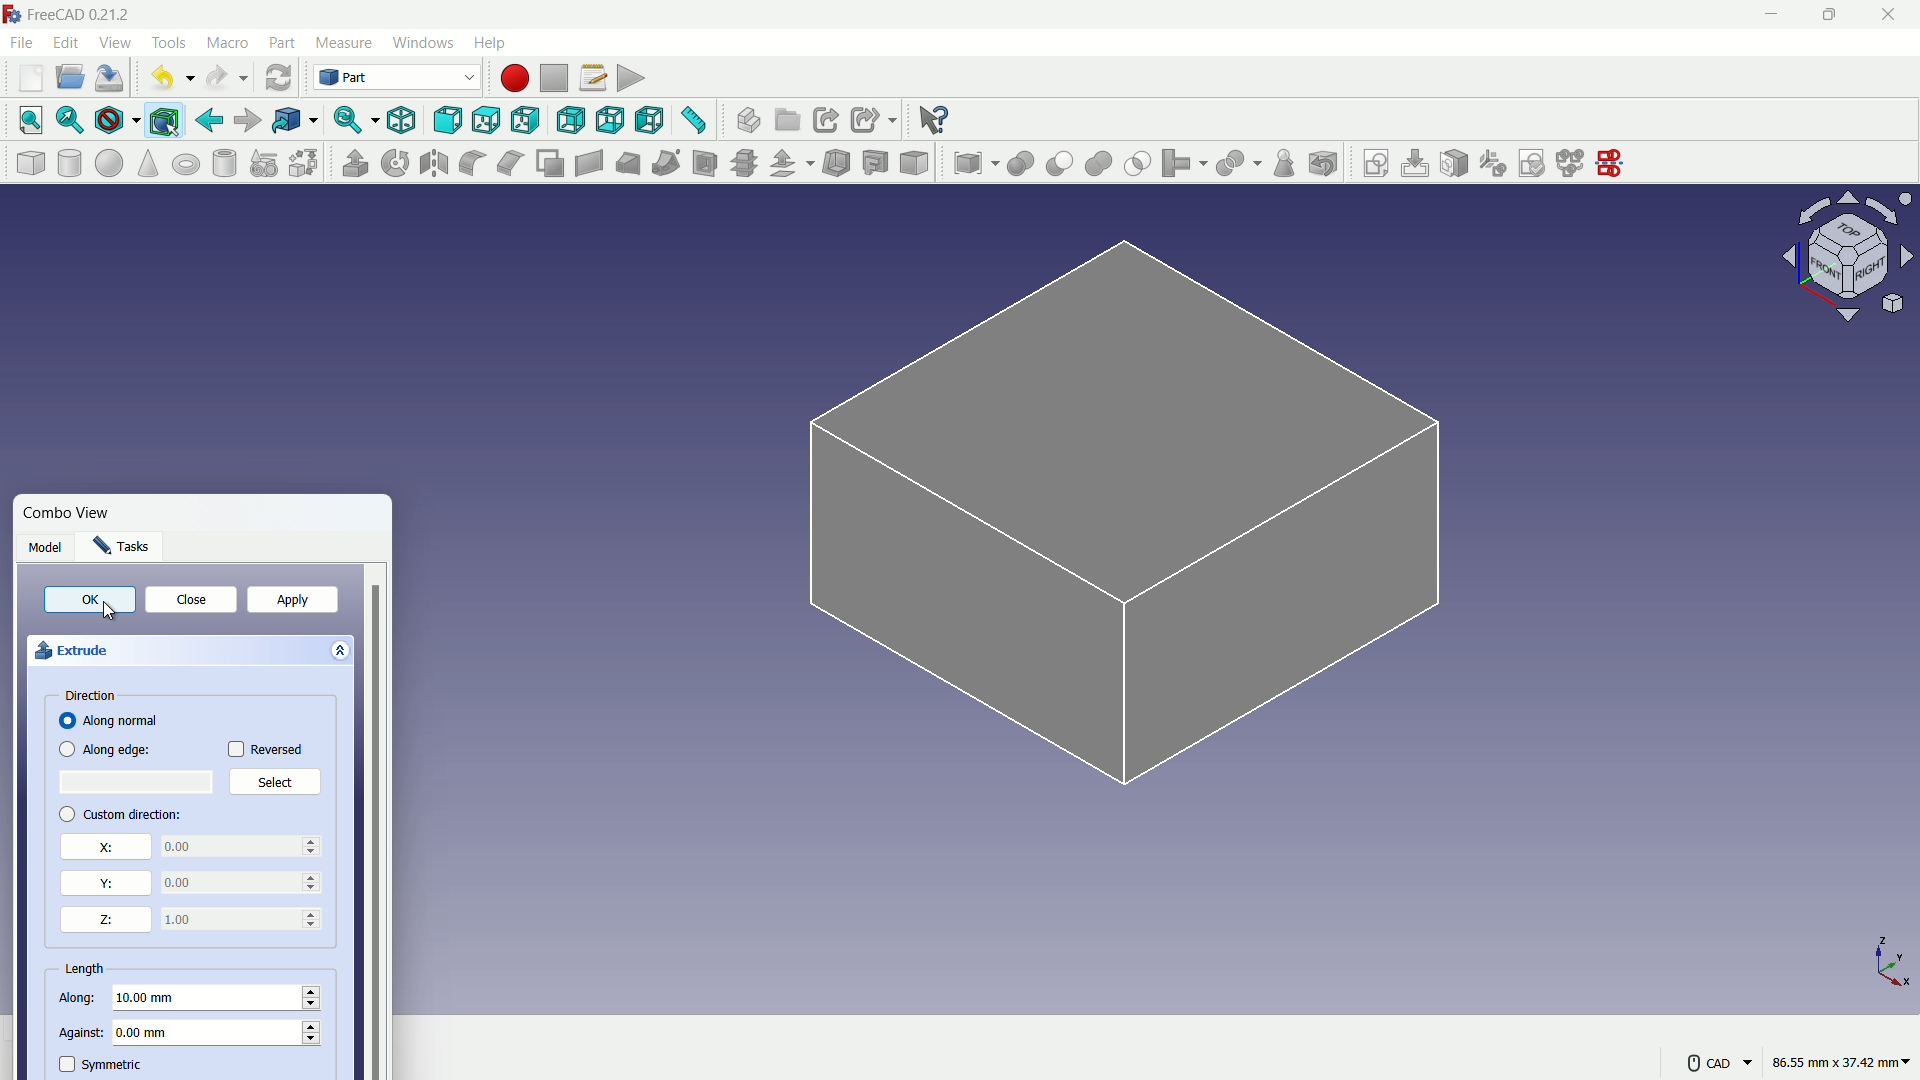 Image resolution: width=1920 pixels, height=1080 pixels. What do you see at coordinates (120, 545) in the screenshot?
I see `Tasks` at bounding box center [120, 545].